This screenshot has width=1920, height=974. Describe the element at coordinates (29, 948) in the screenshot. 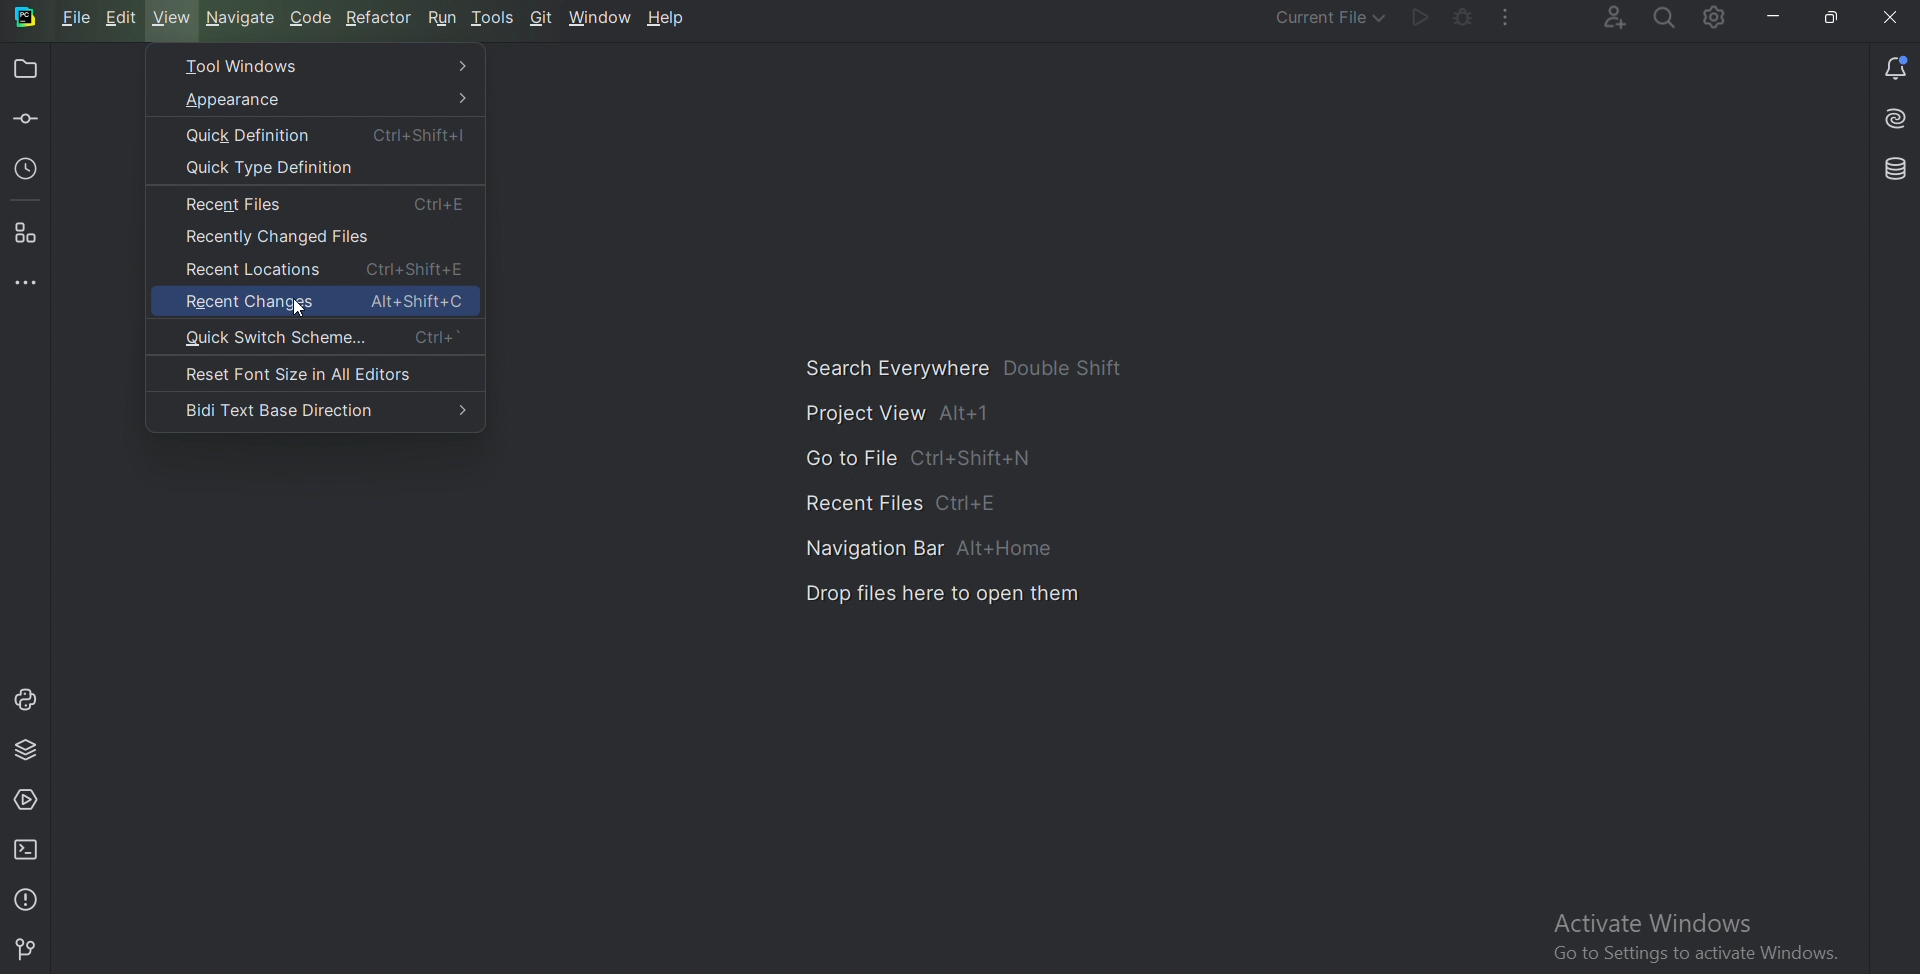

I see `Git` at that location.